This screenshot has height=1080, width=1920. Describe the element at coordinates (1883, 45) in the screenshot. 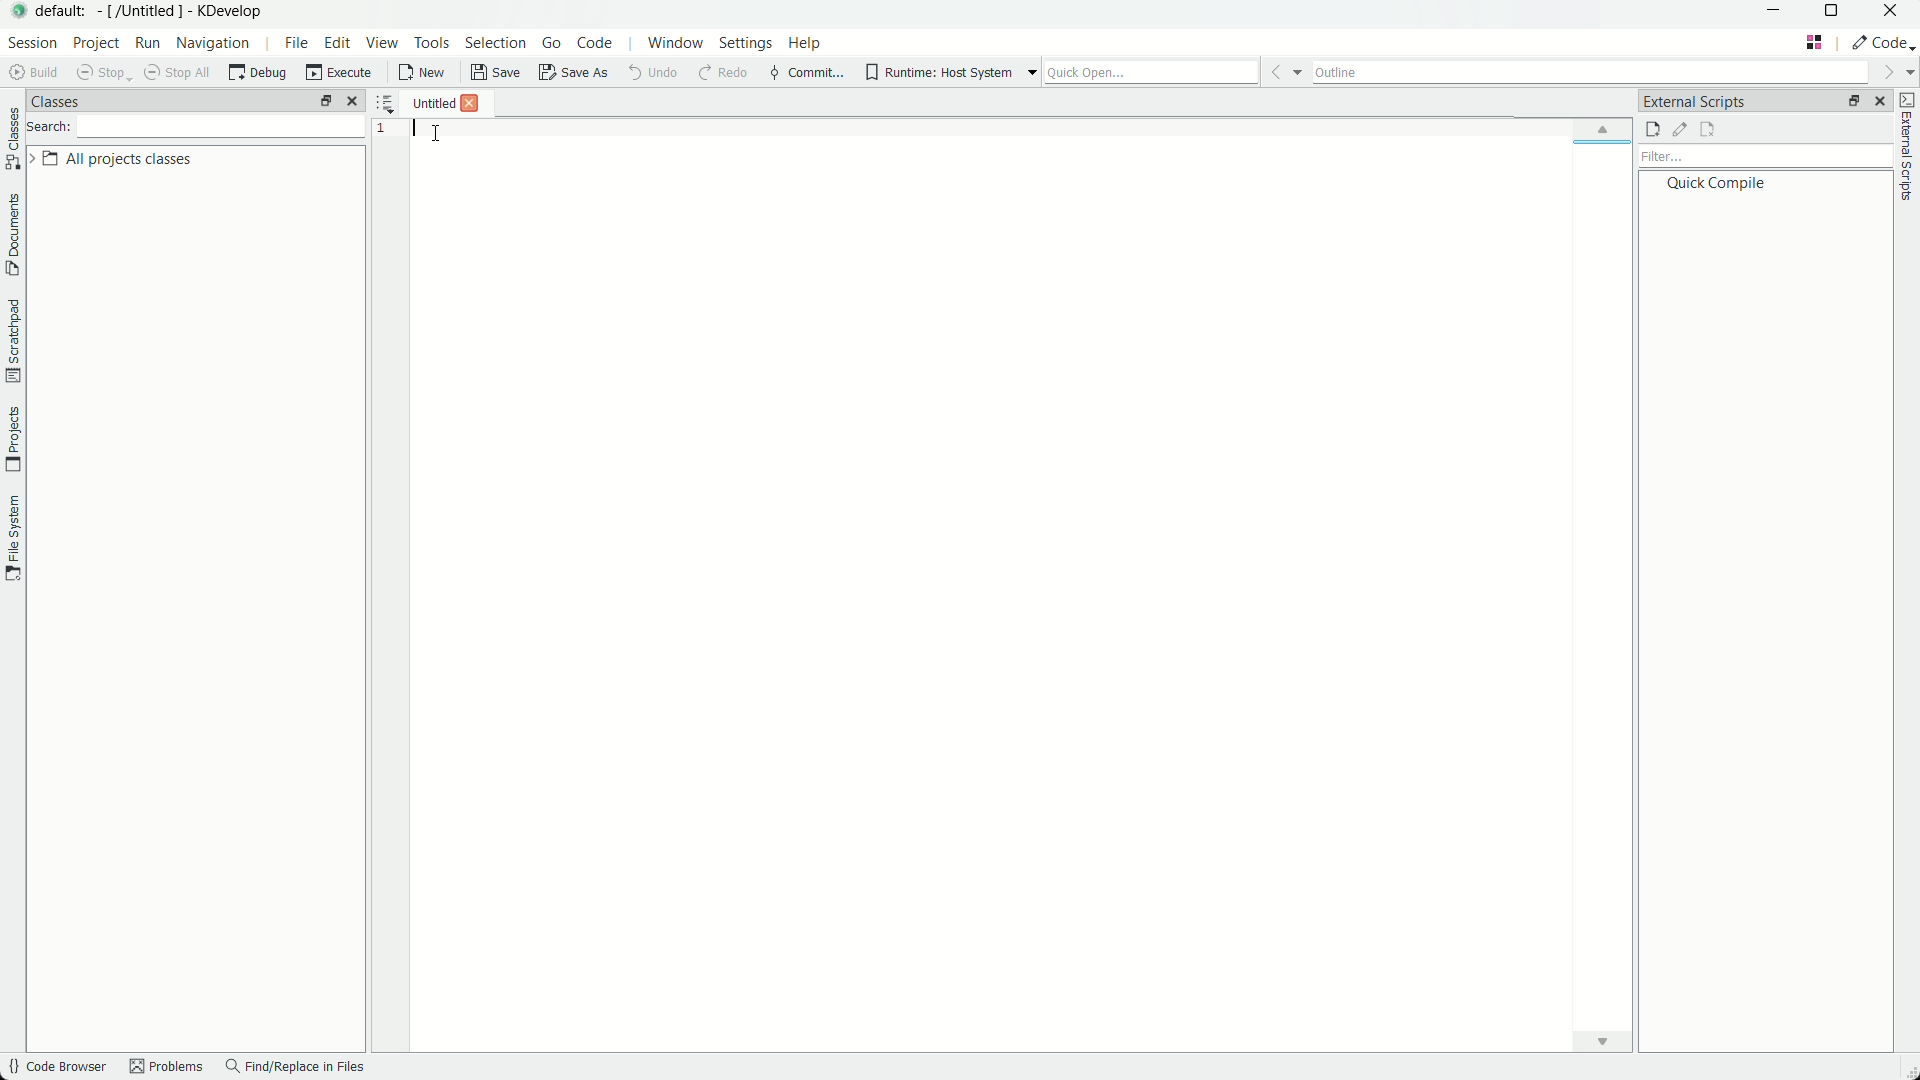

I see `execute actions to change the area` at that location.